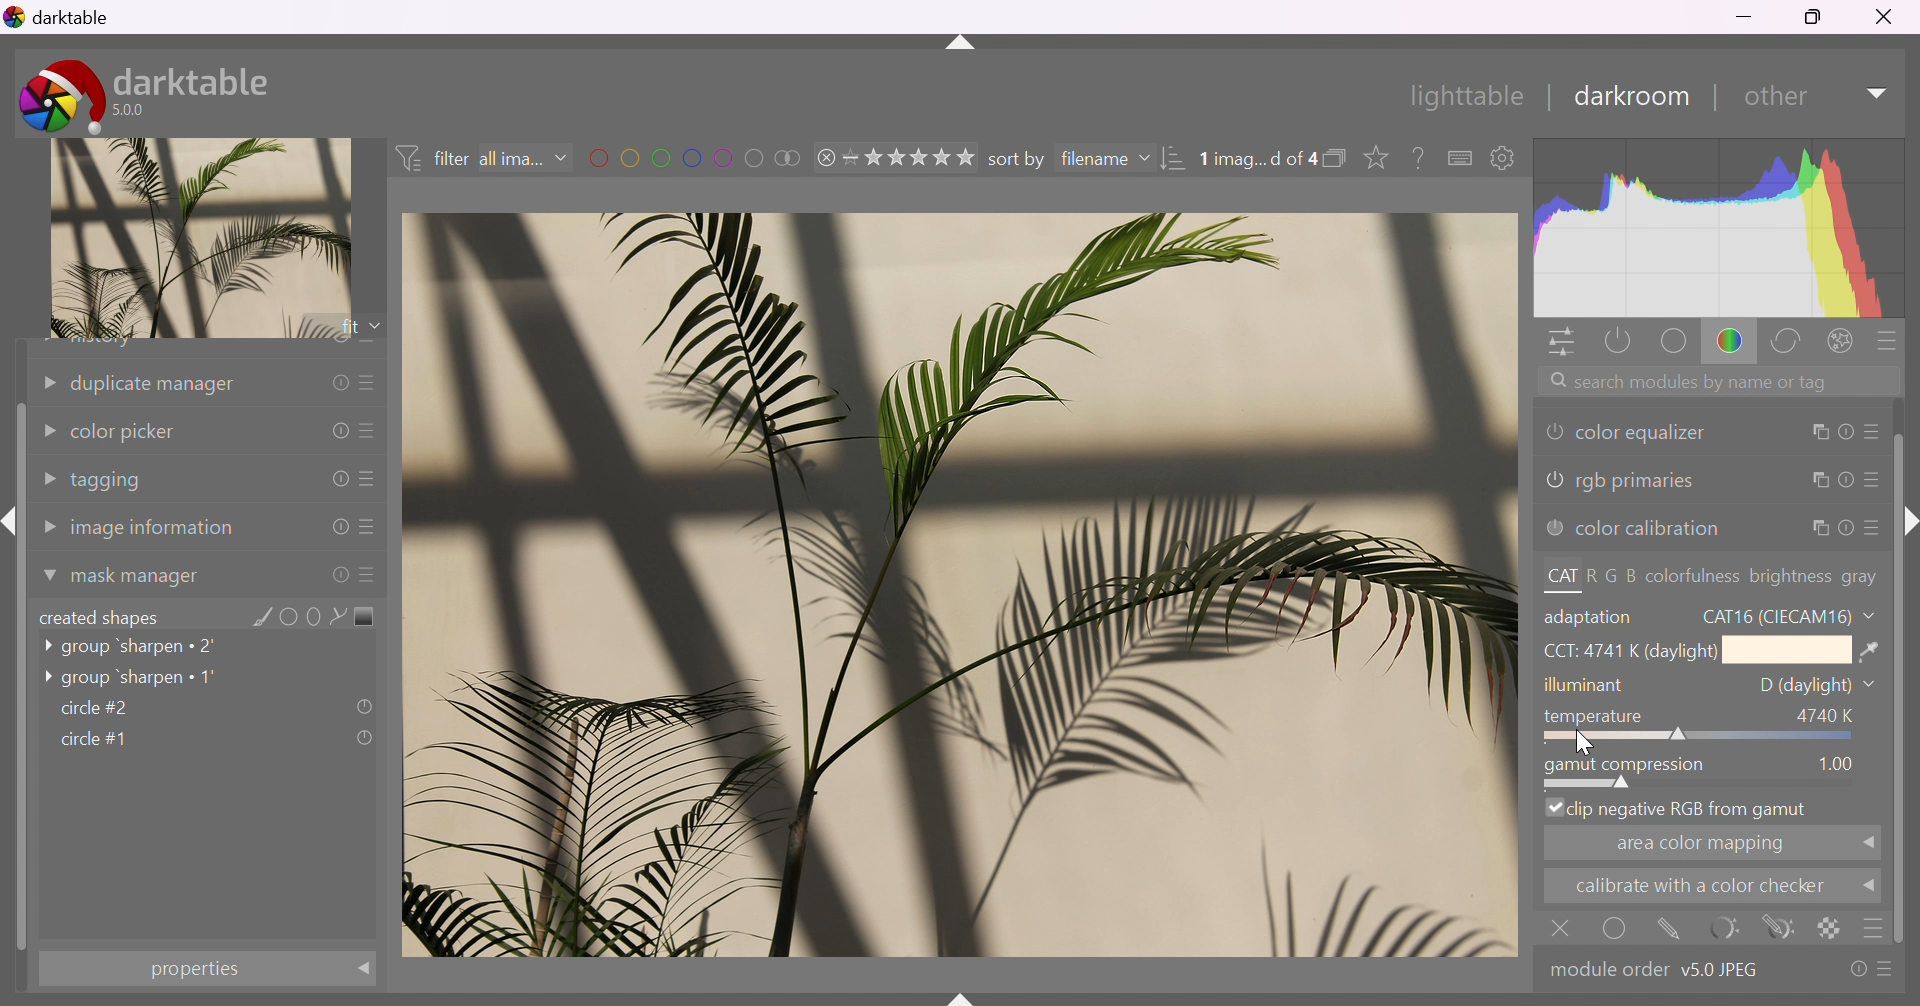 The height and width of the screenshot is (1006, 1920). What do you see at coordinates (1417, 159) in the screenshot?
I see `enable this, then click on a control element to see its online help` at bounding box center [1417, 159].